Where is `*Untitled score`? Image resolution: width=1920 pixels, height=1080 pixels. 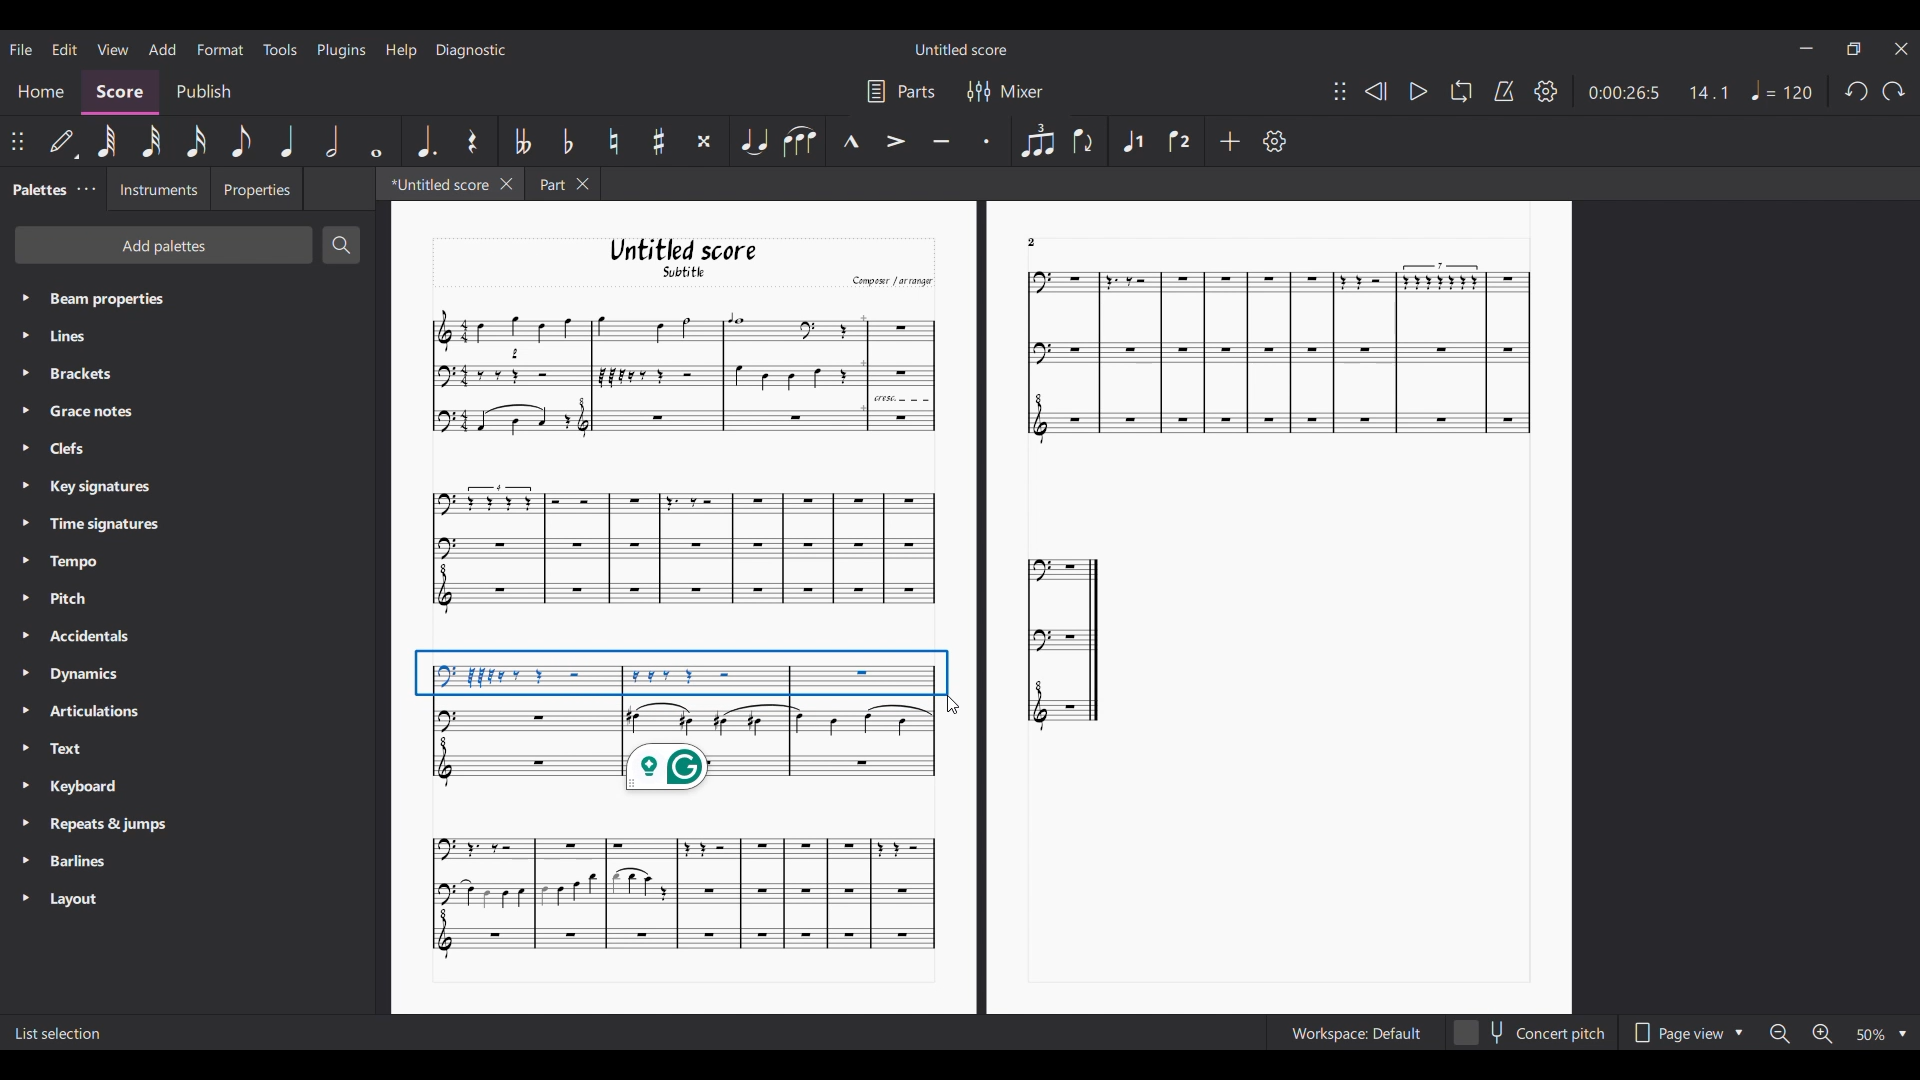
*Untitled score is located at coordinates (432, 183).